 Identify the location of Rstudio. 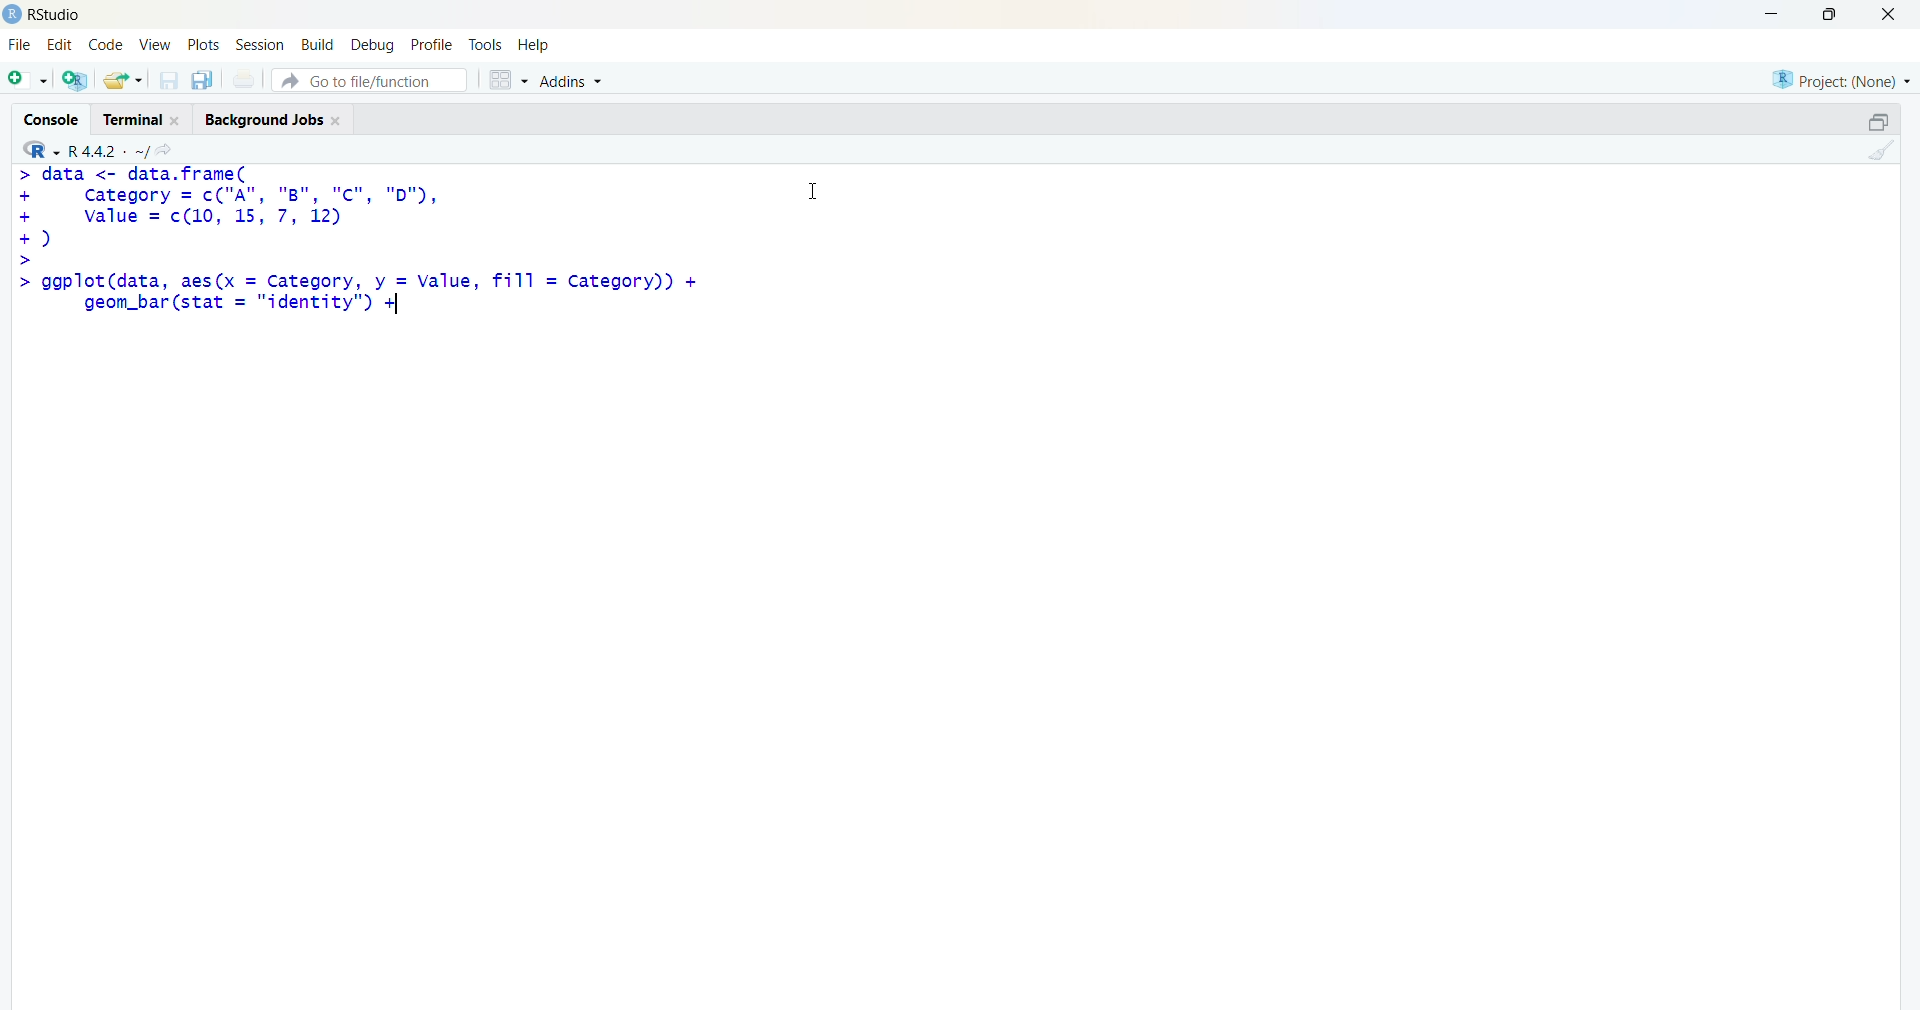
(61, 15).